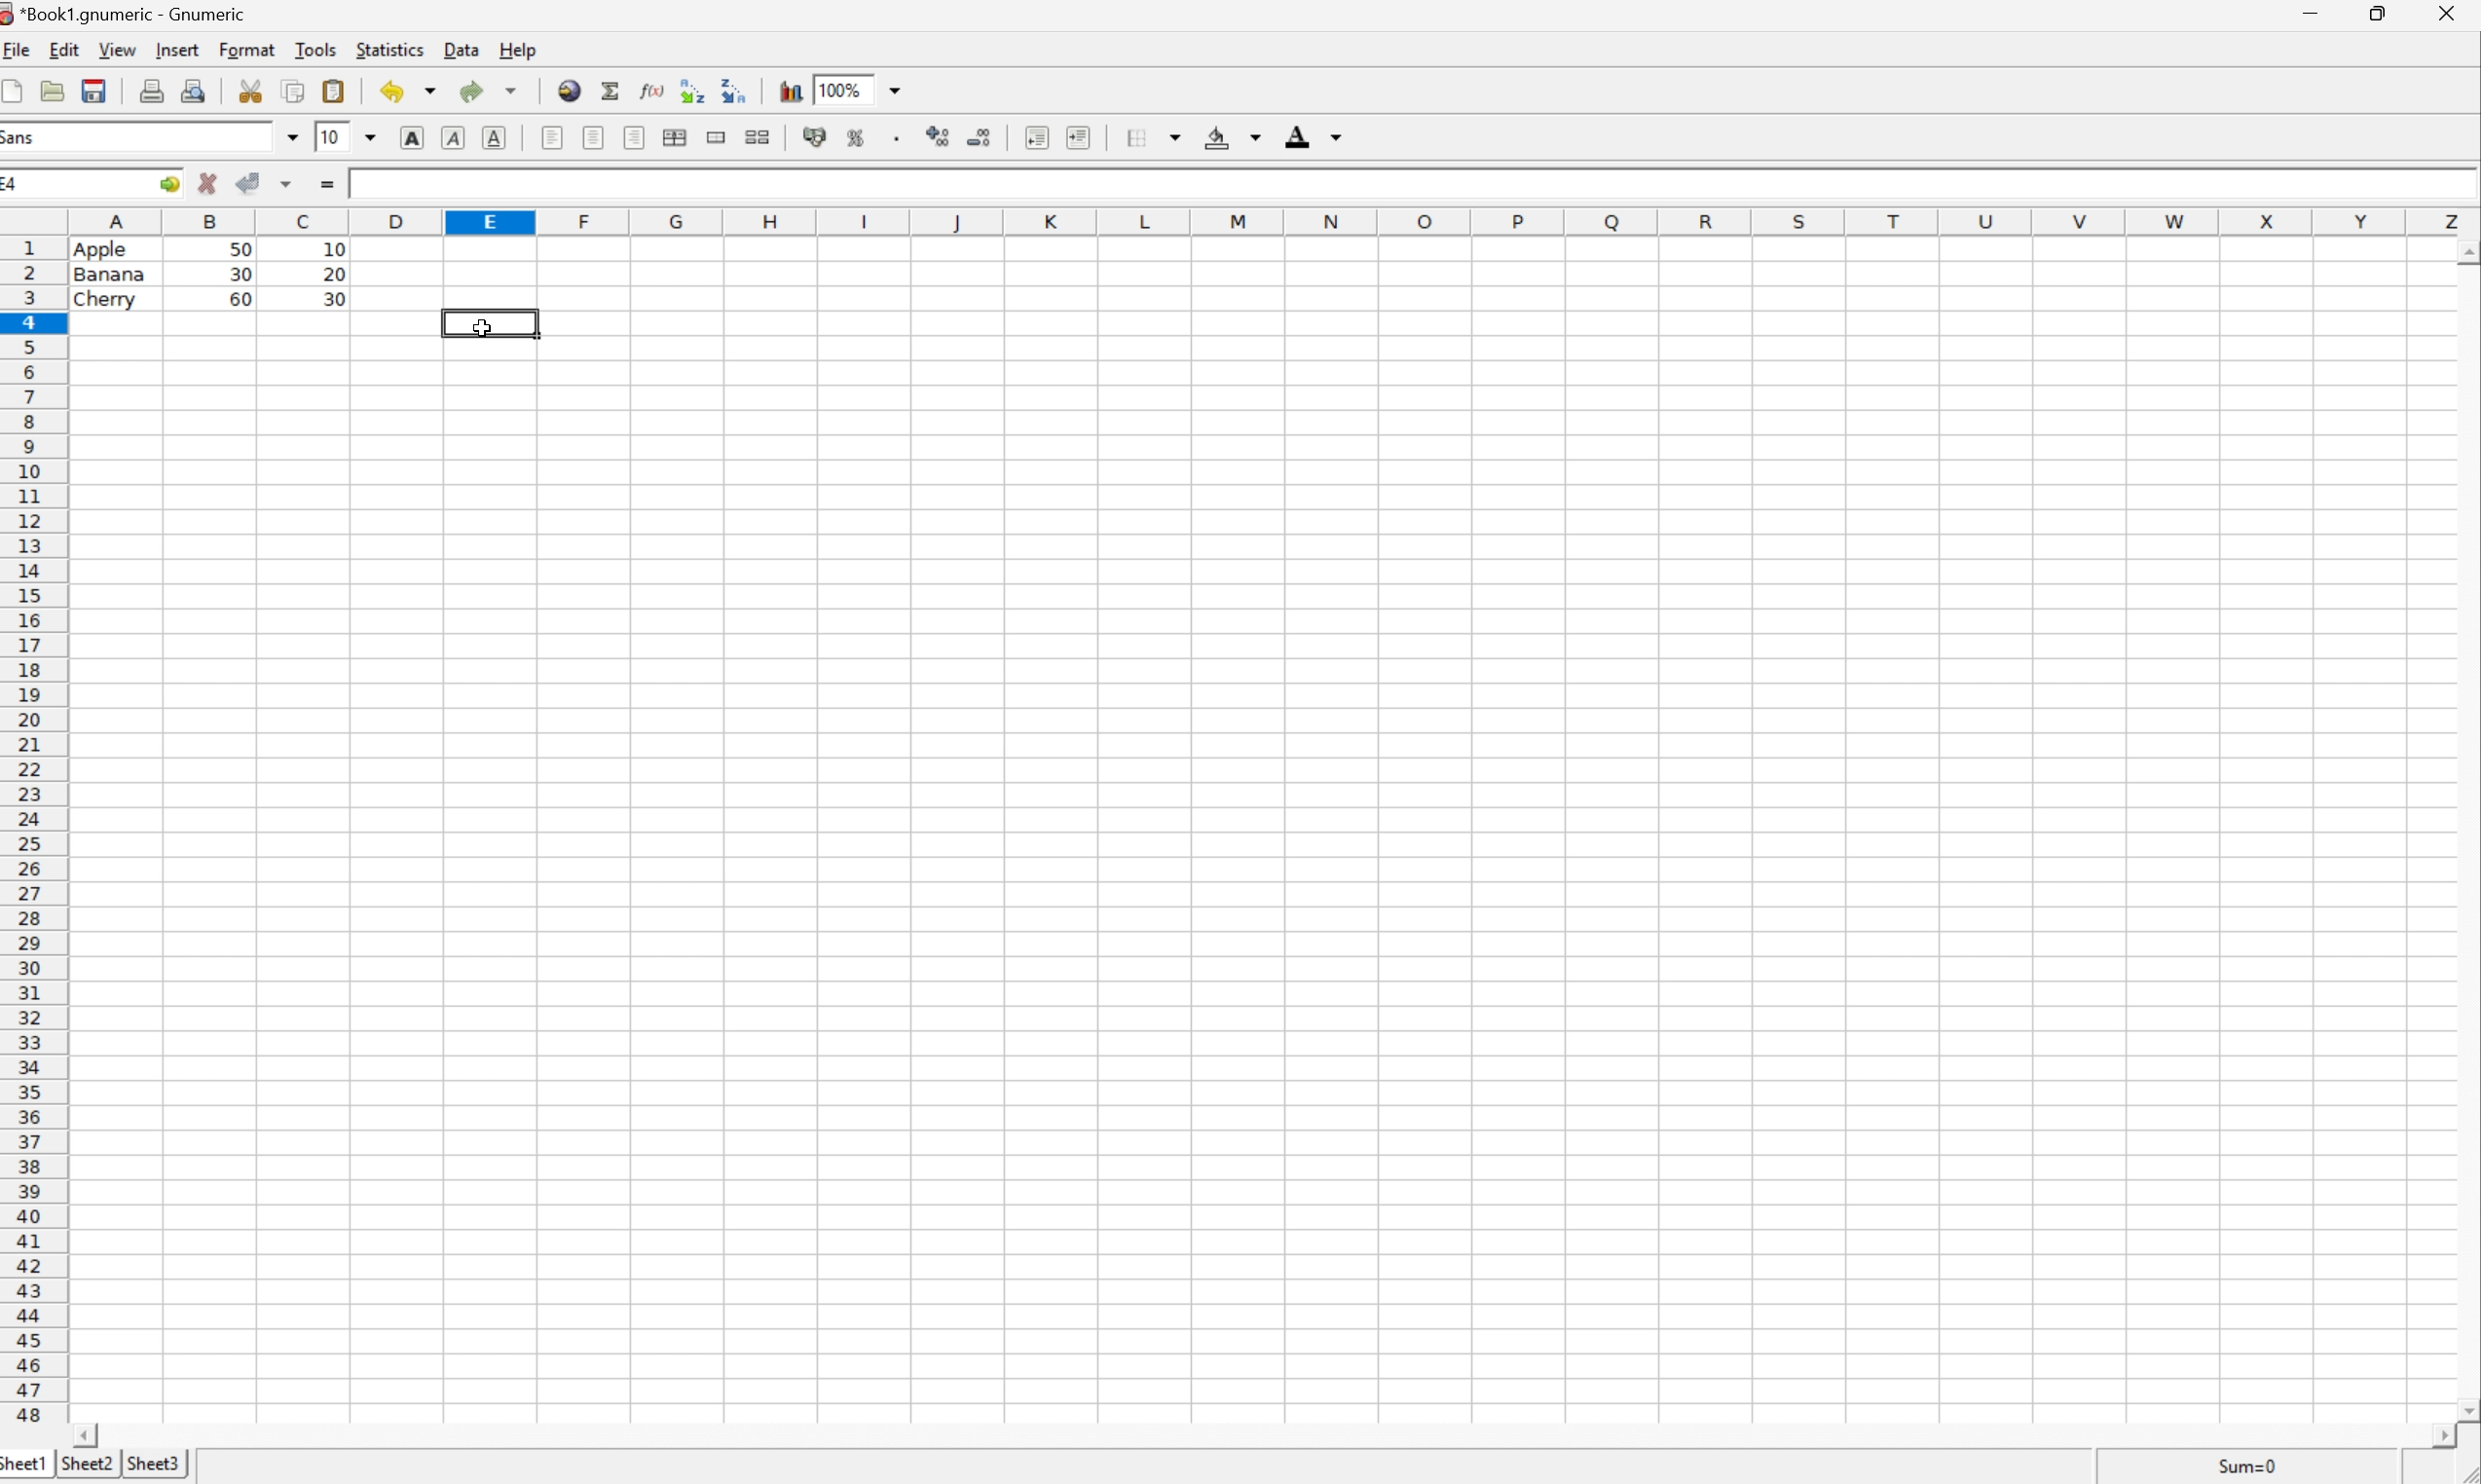  I want to click on accept changes, so click(251, 183).